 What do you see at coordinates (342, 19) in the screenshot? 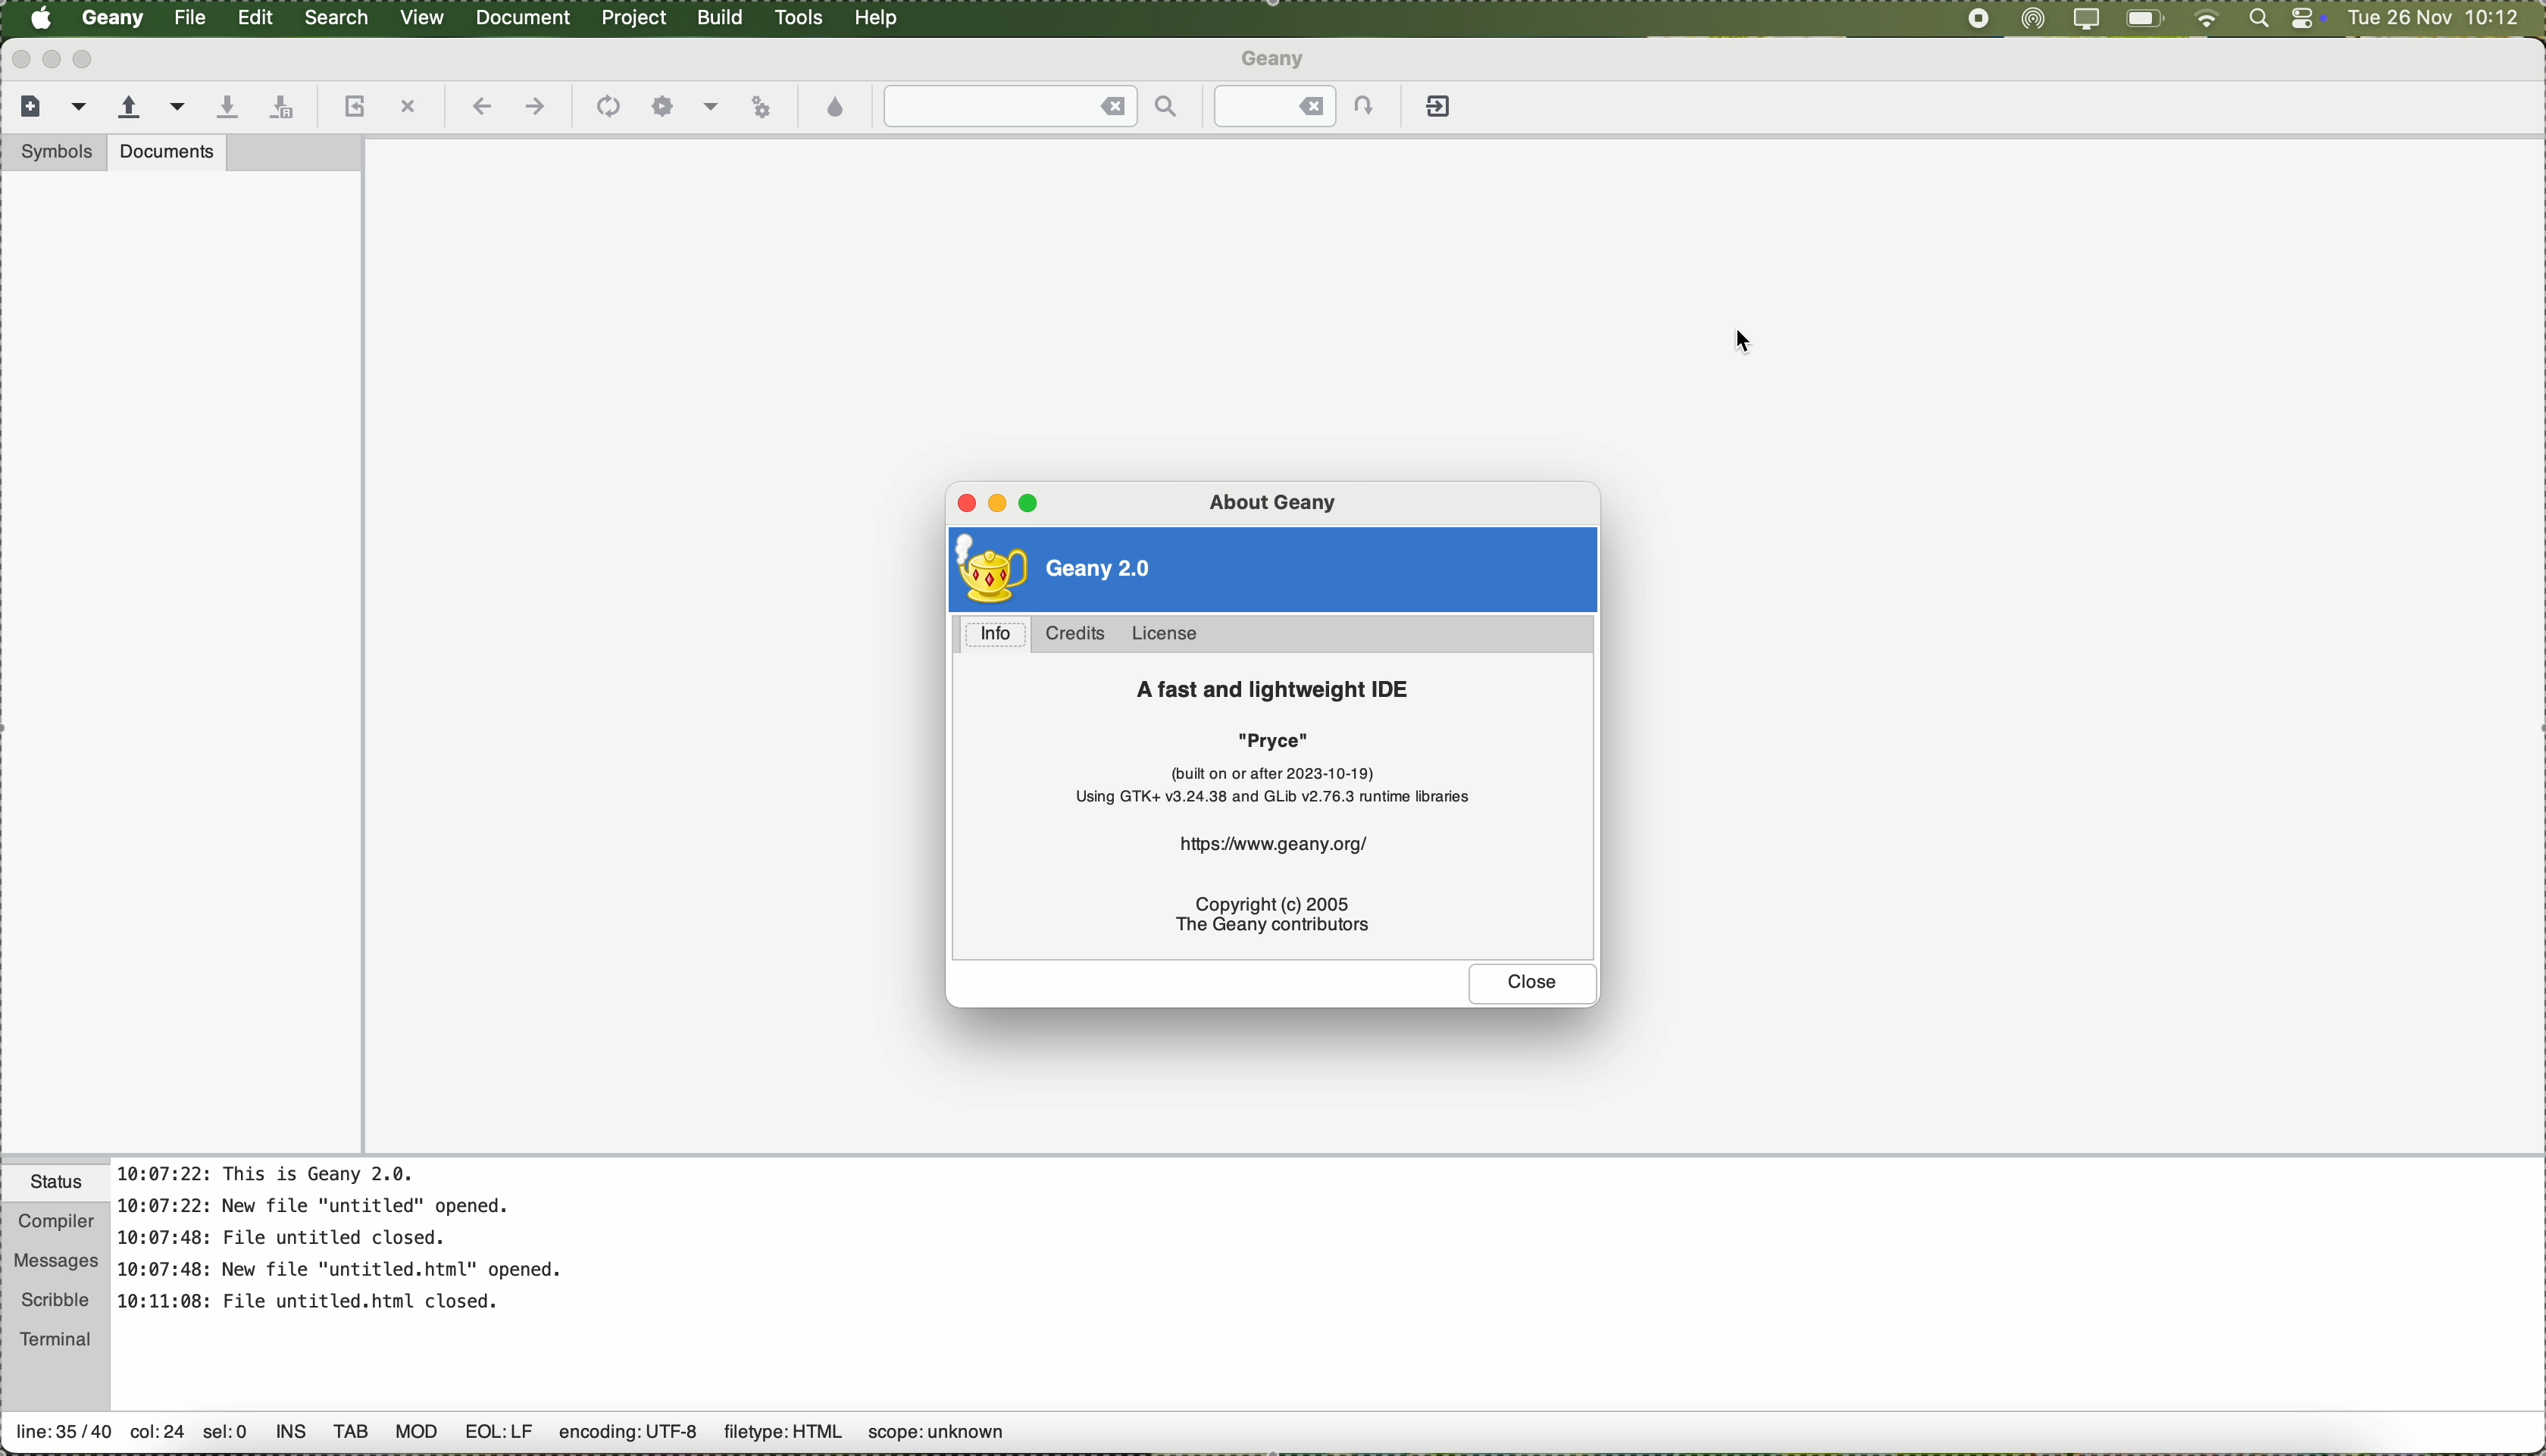
I see `search` at bounding box center [342, 19].